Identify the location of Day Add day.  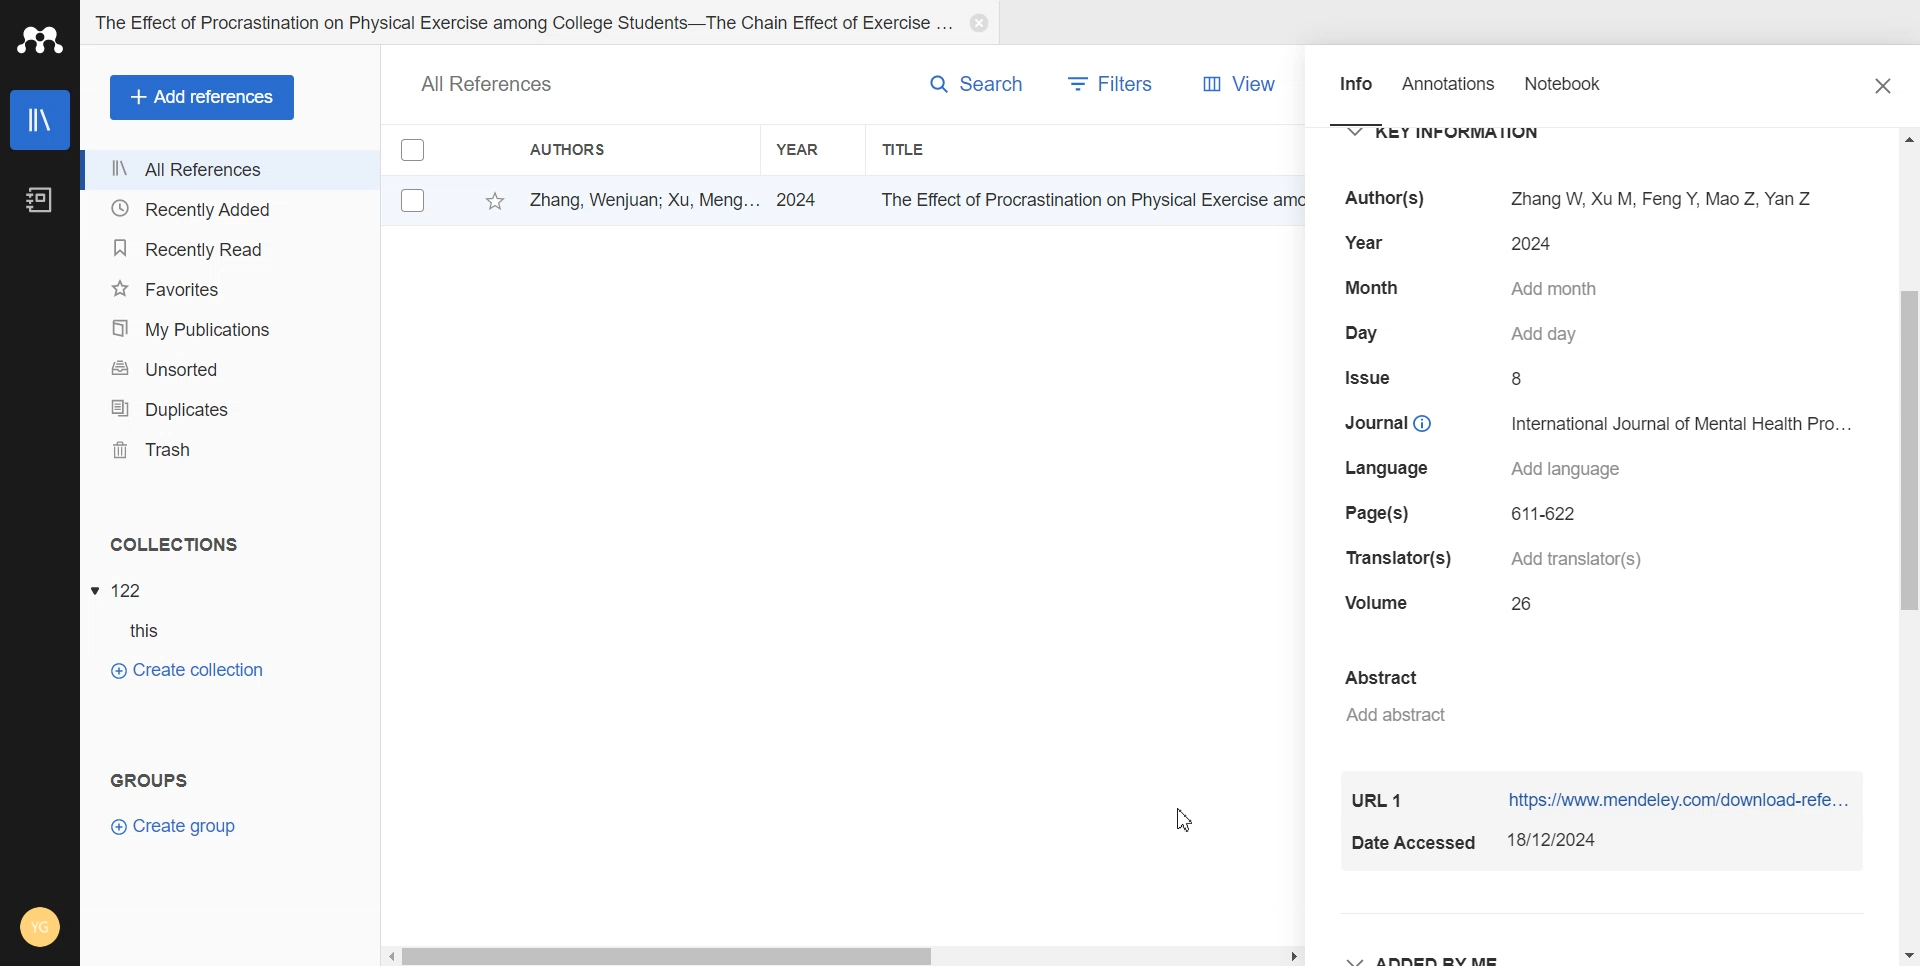
(1469, 334).